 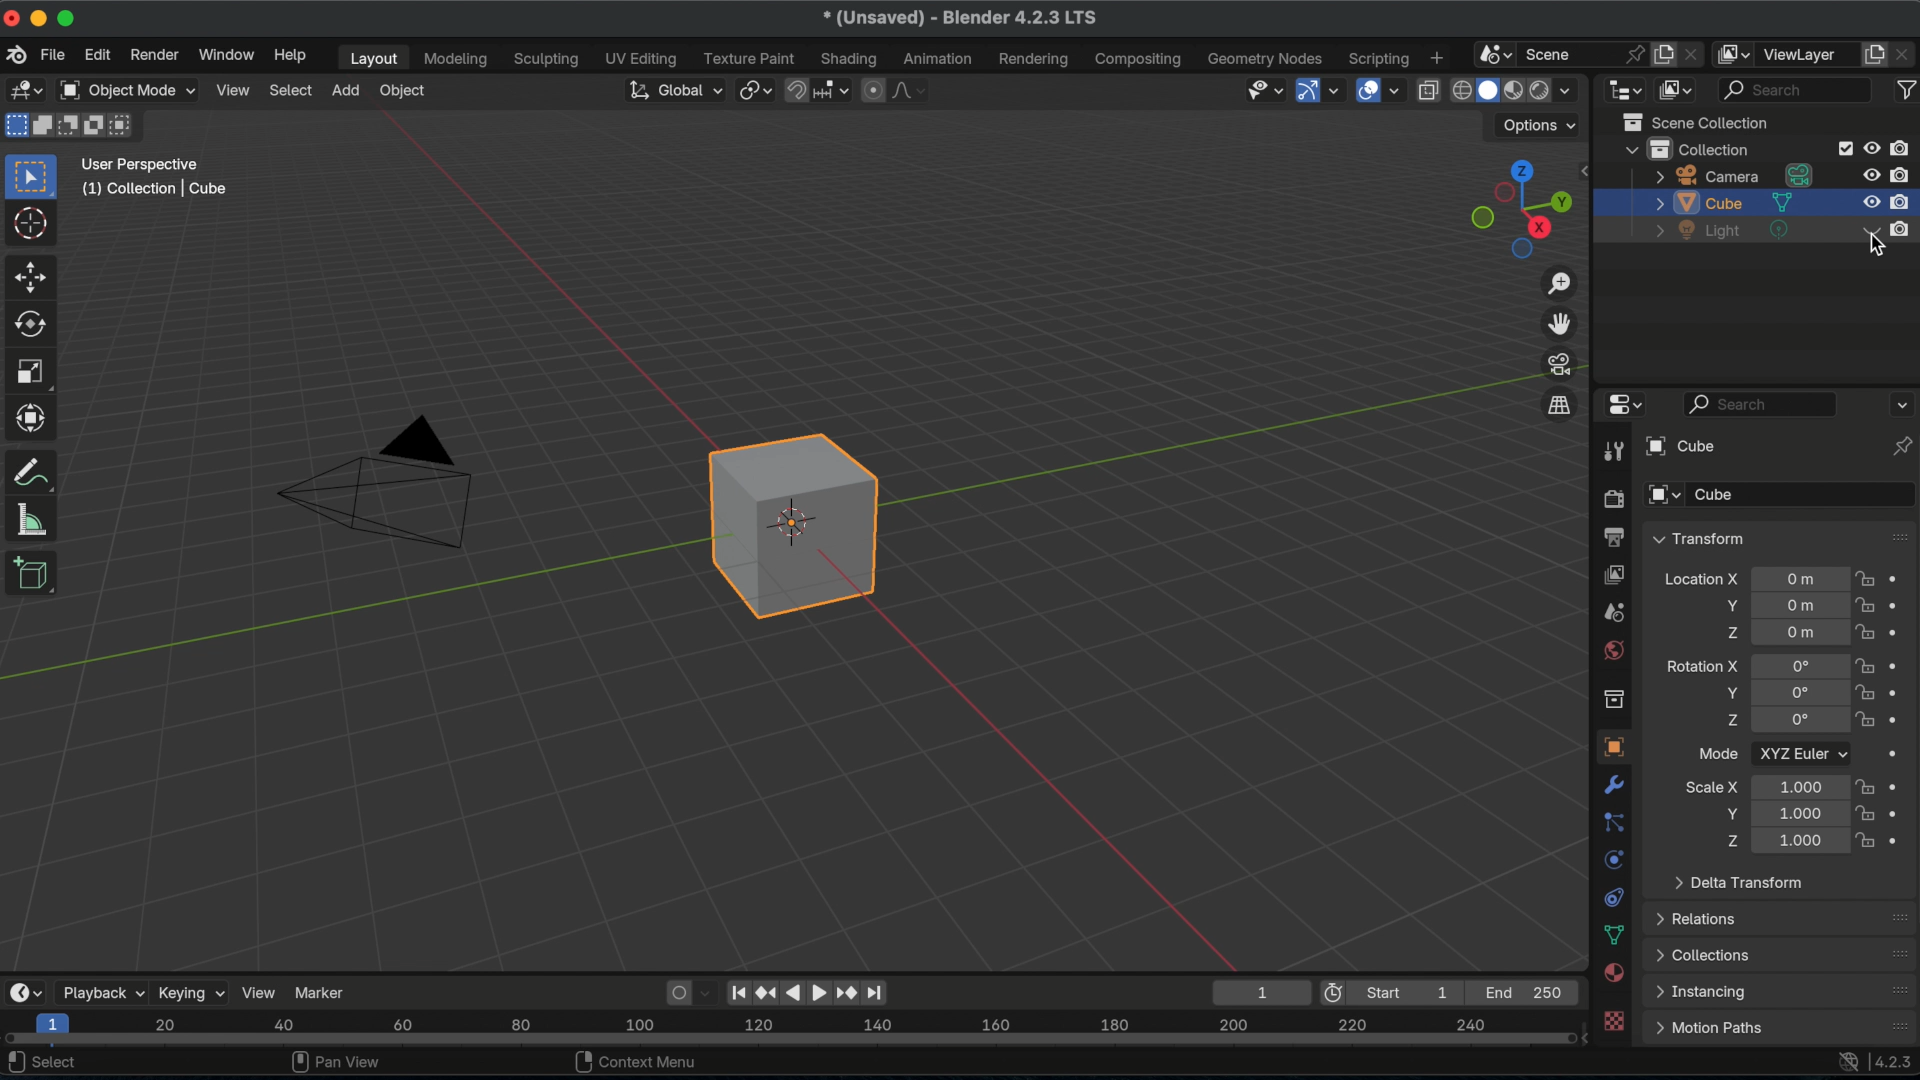 What do you see at coordinates (897, 89) in the screenshot?
I see `proportional editing falloff` at bounding box center [897, 89].